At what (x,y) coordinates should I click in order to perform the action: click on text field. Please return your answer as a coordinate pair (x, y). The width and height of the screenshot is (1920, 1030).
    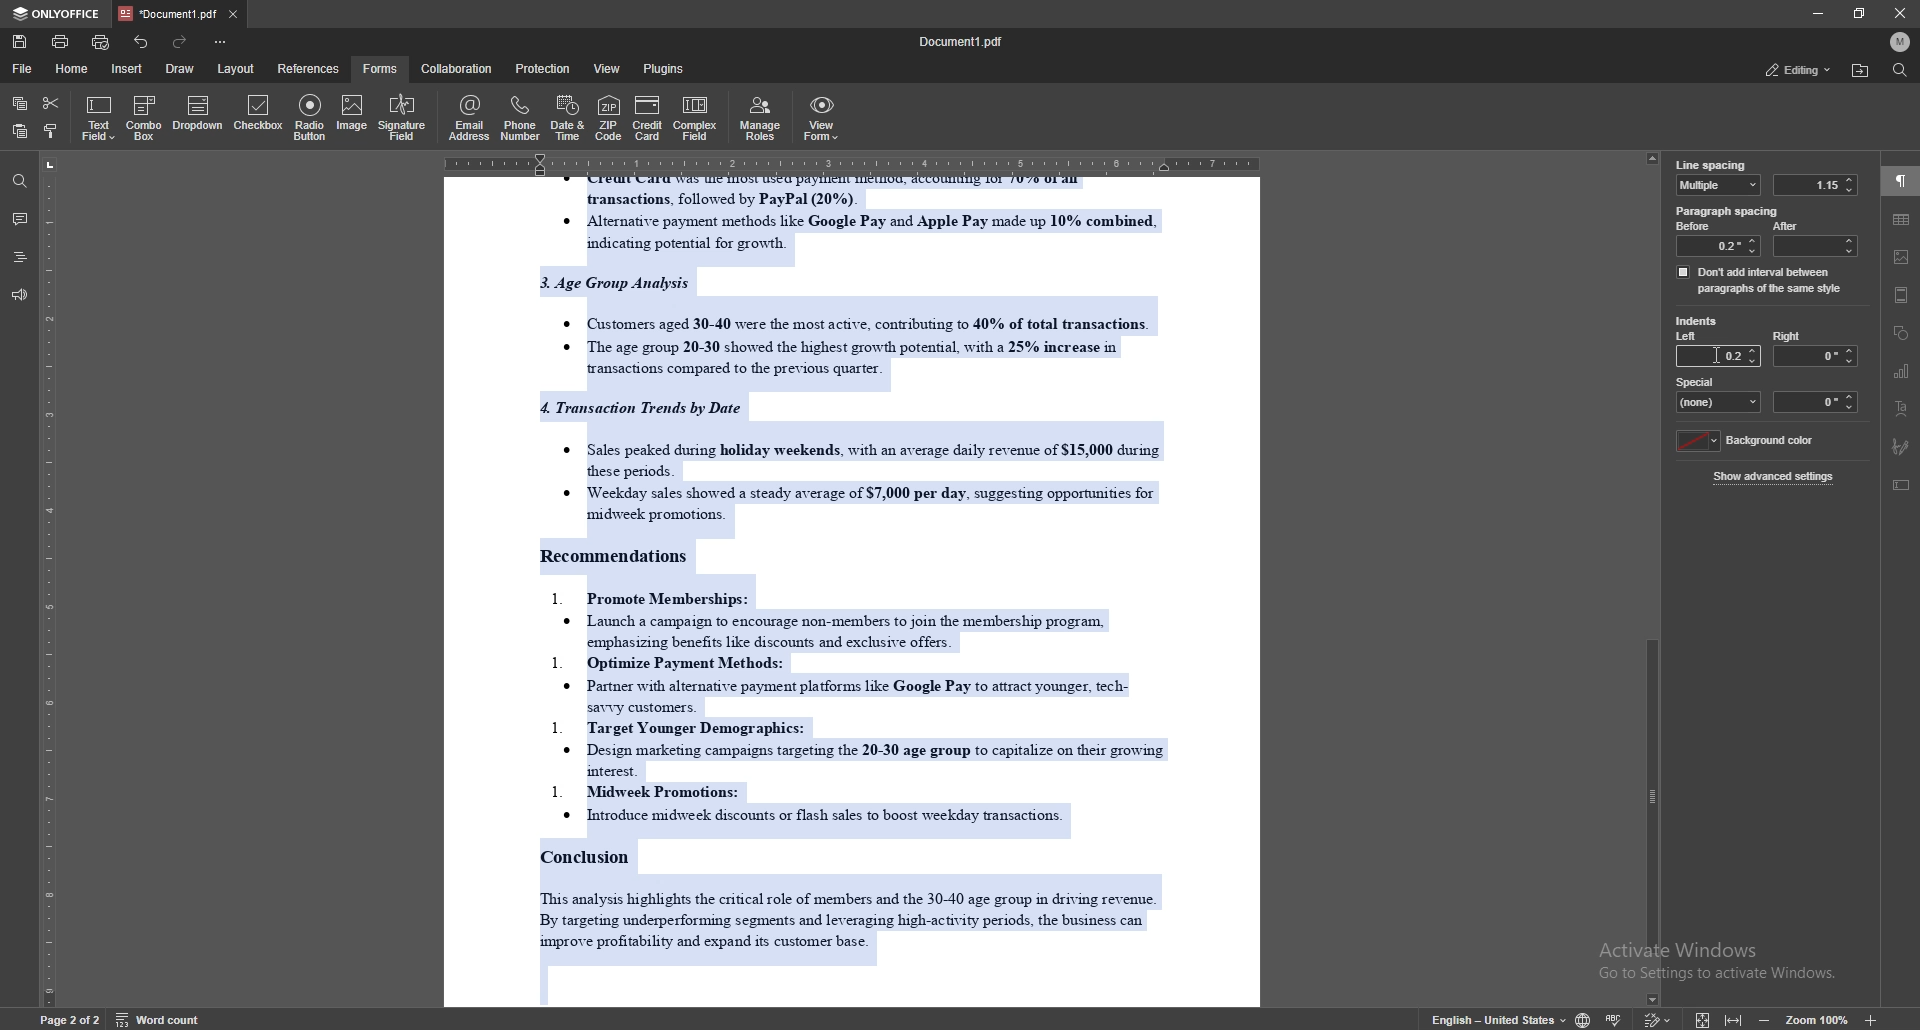
    Looking at the image, I should click on (99, 118).